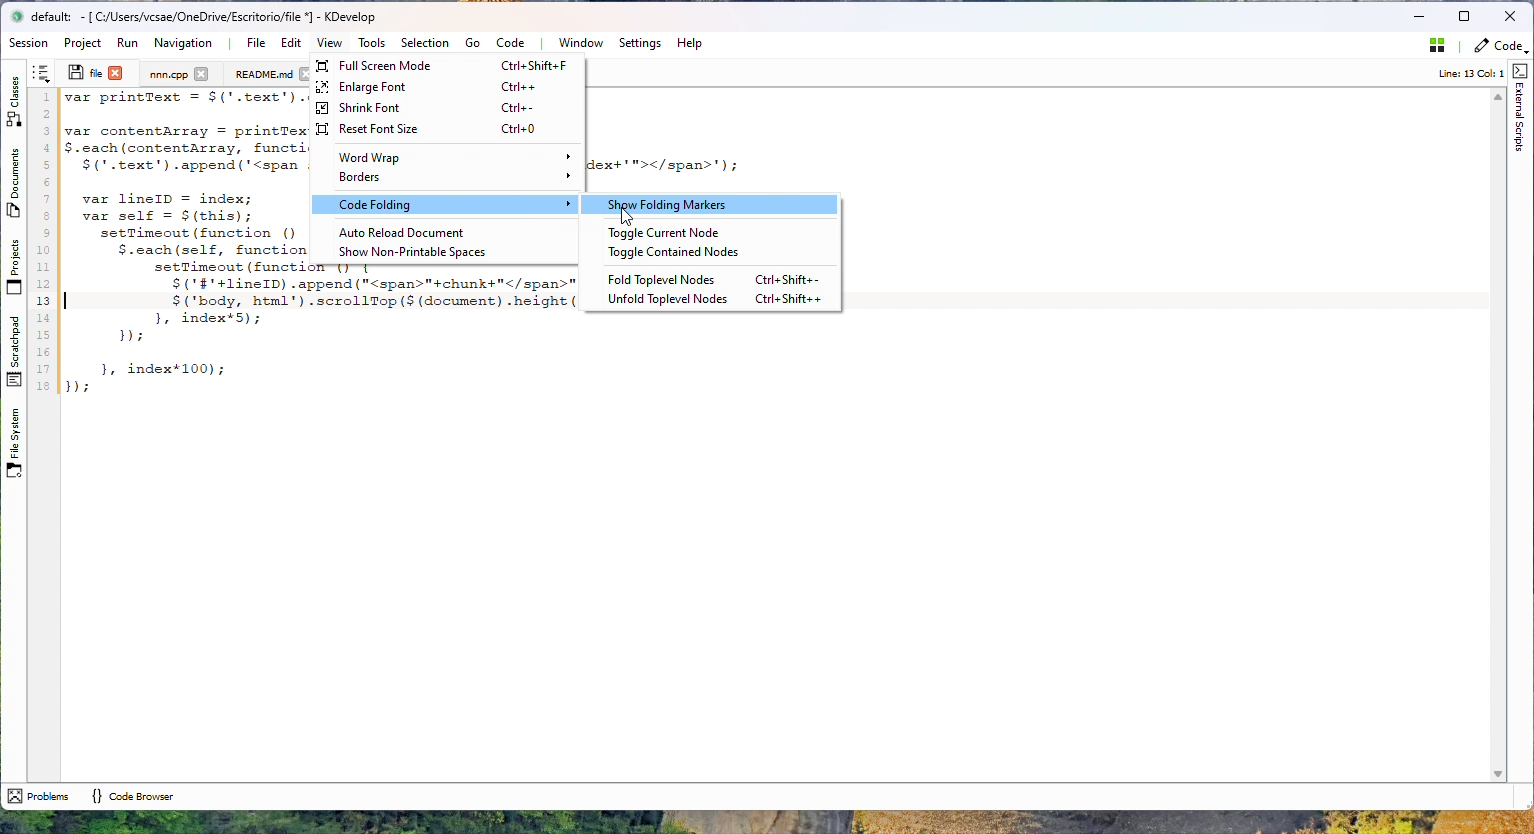  I want to click on View, so click(329, 42).